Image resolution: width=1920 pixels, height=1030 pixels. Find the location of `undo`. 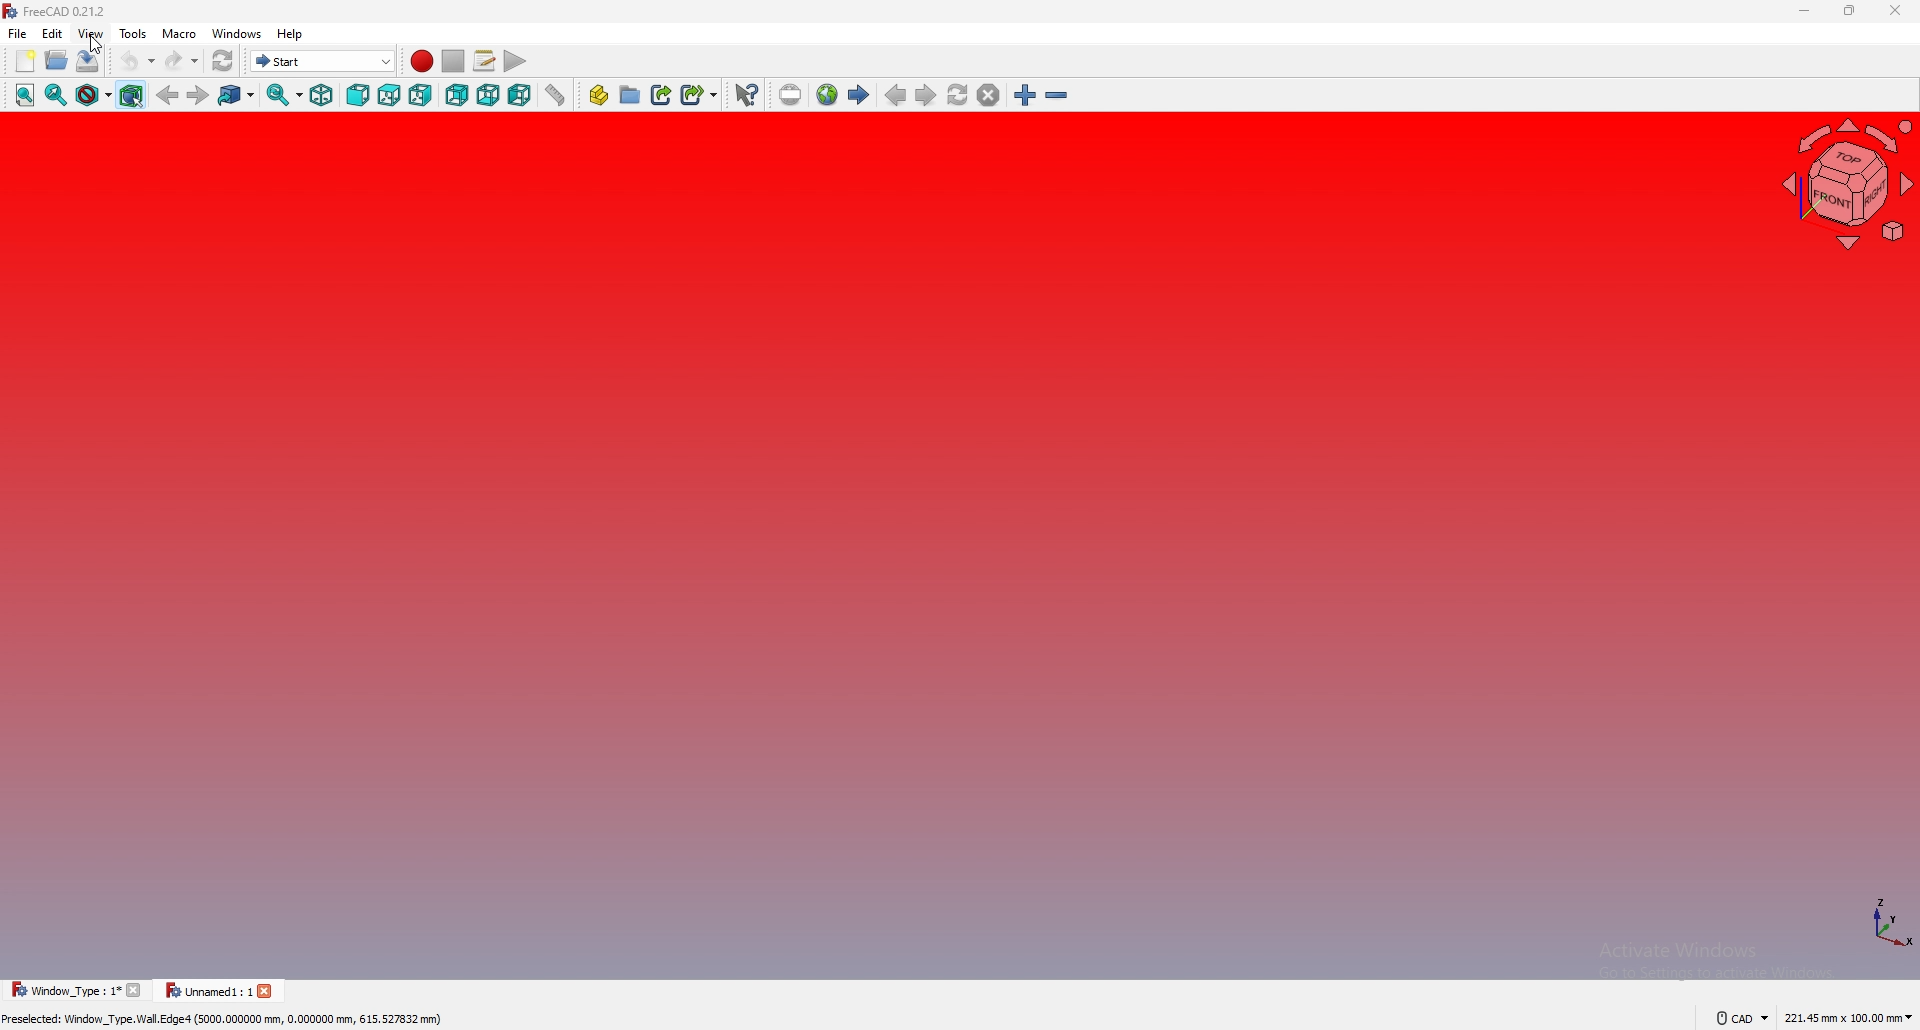

undo is located at coordinates (138, 60).